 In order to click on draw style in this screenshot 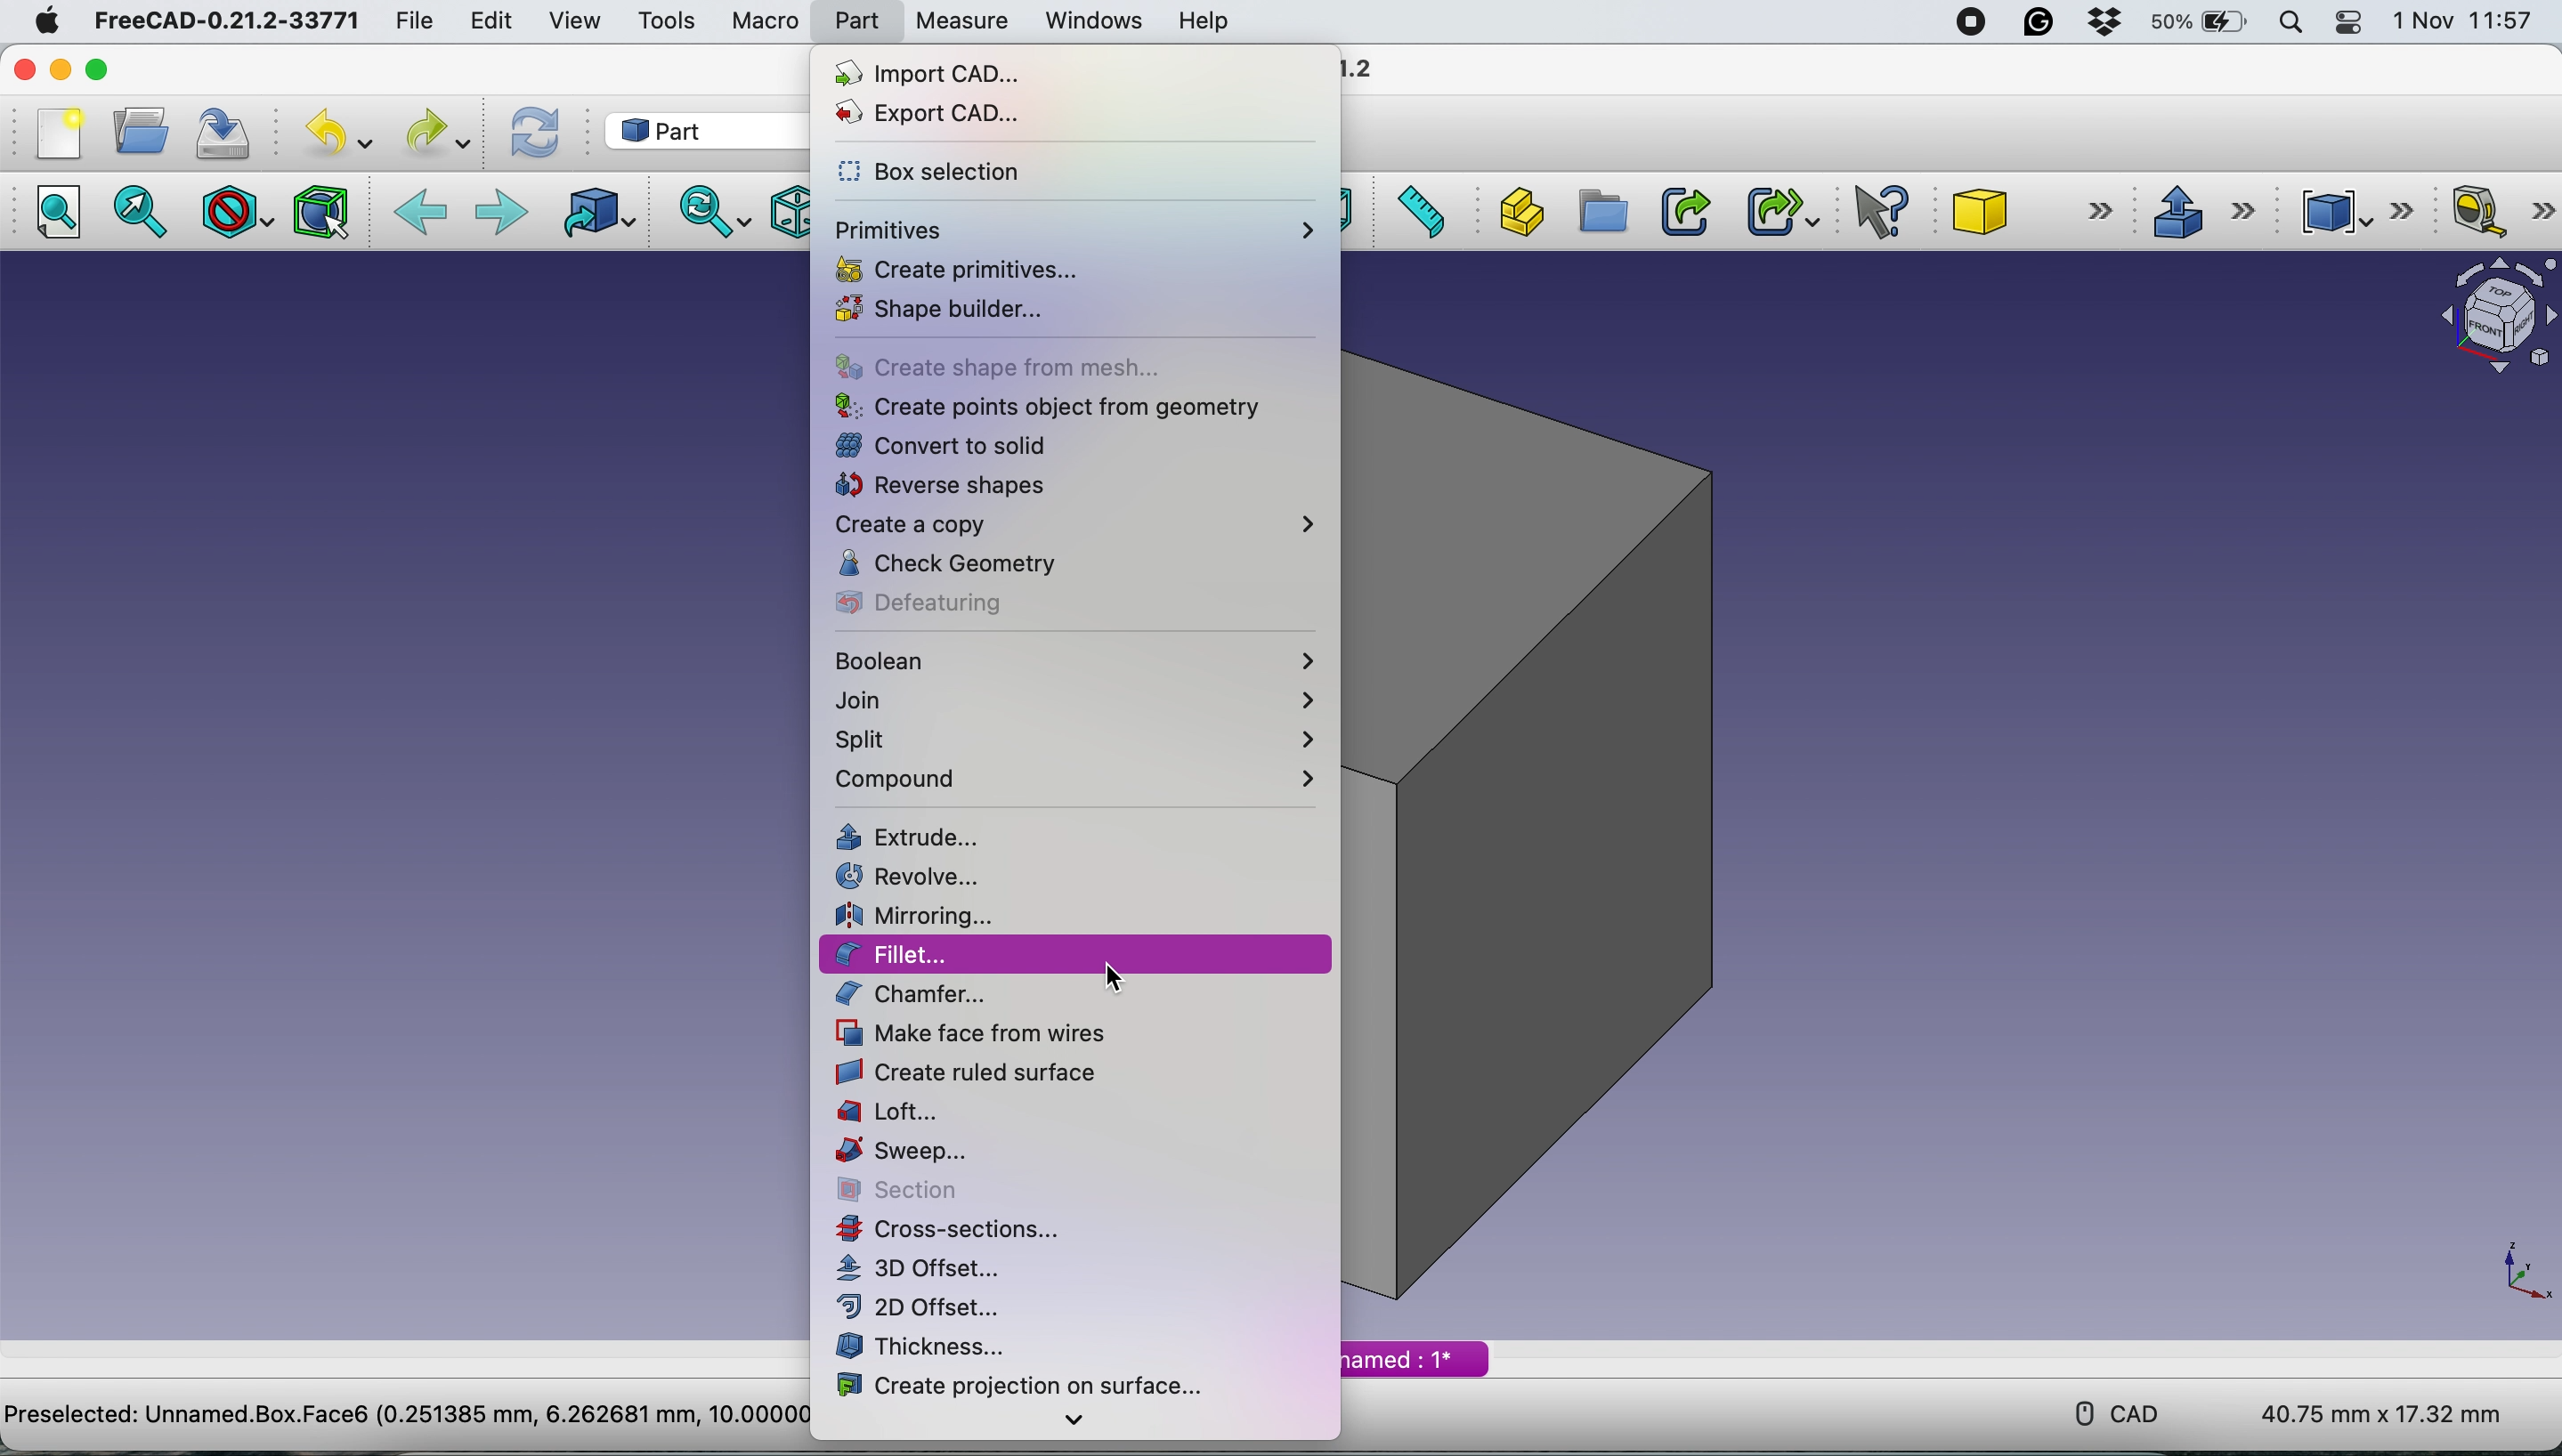, I will do `click(238, 216)`.